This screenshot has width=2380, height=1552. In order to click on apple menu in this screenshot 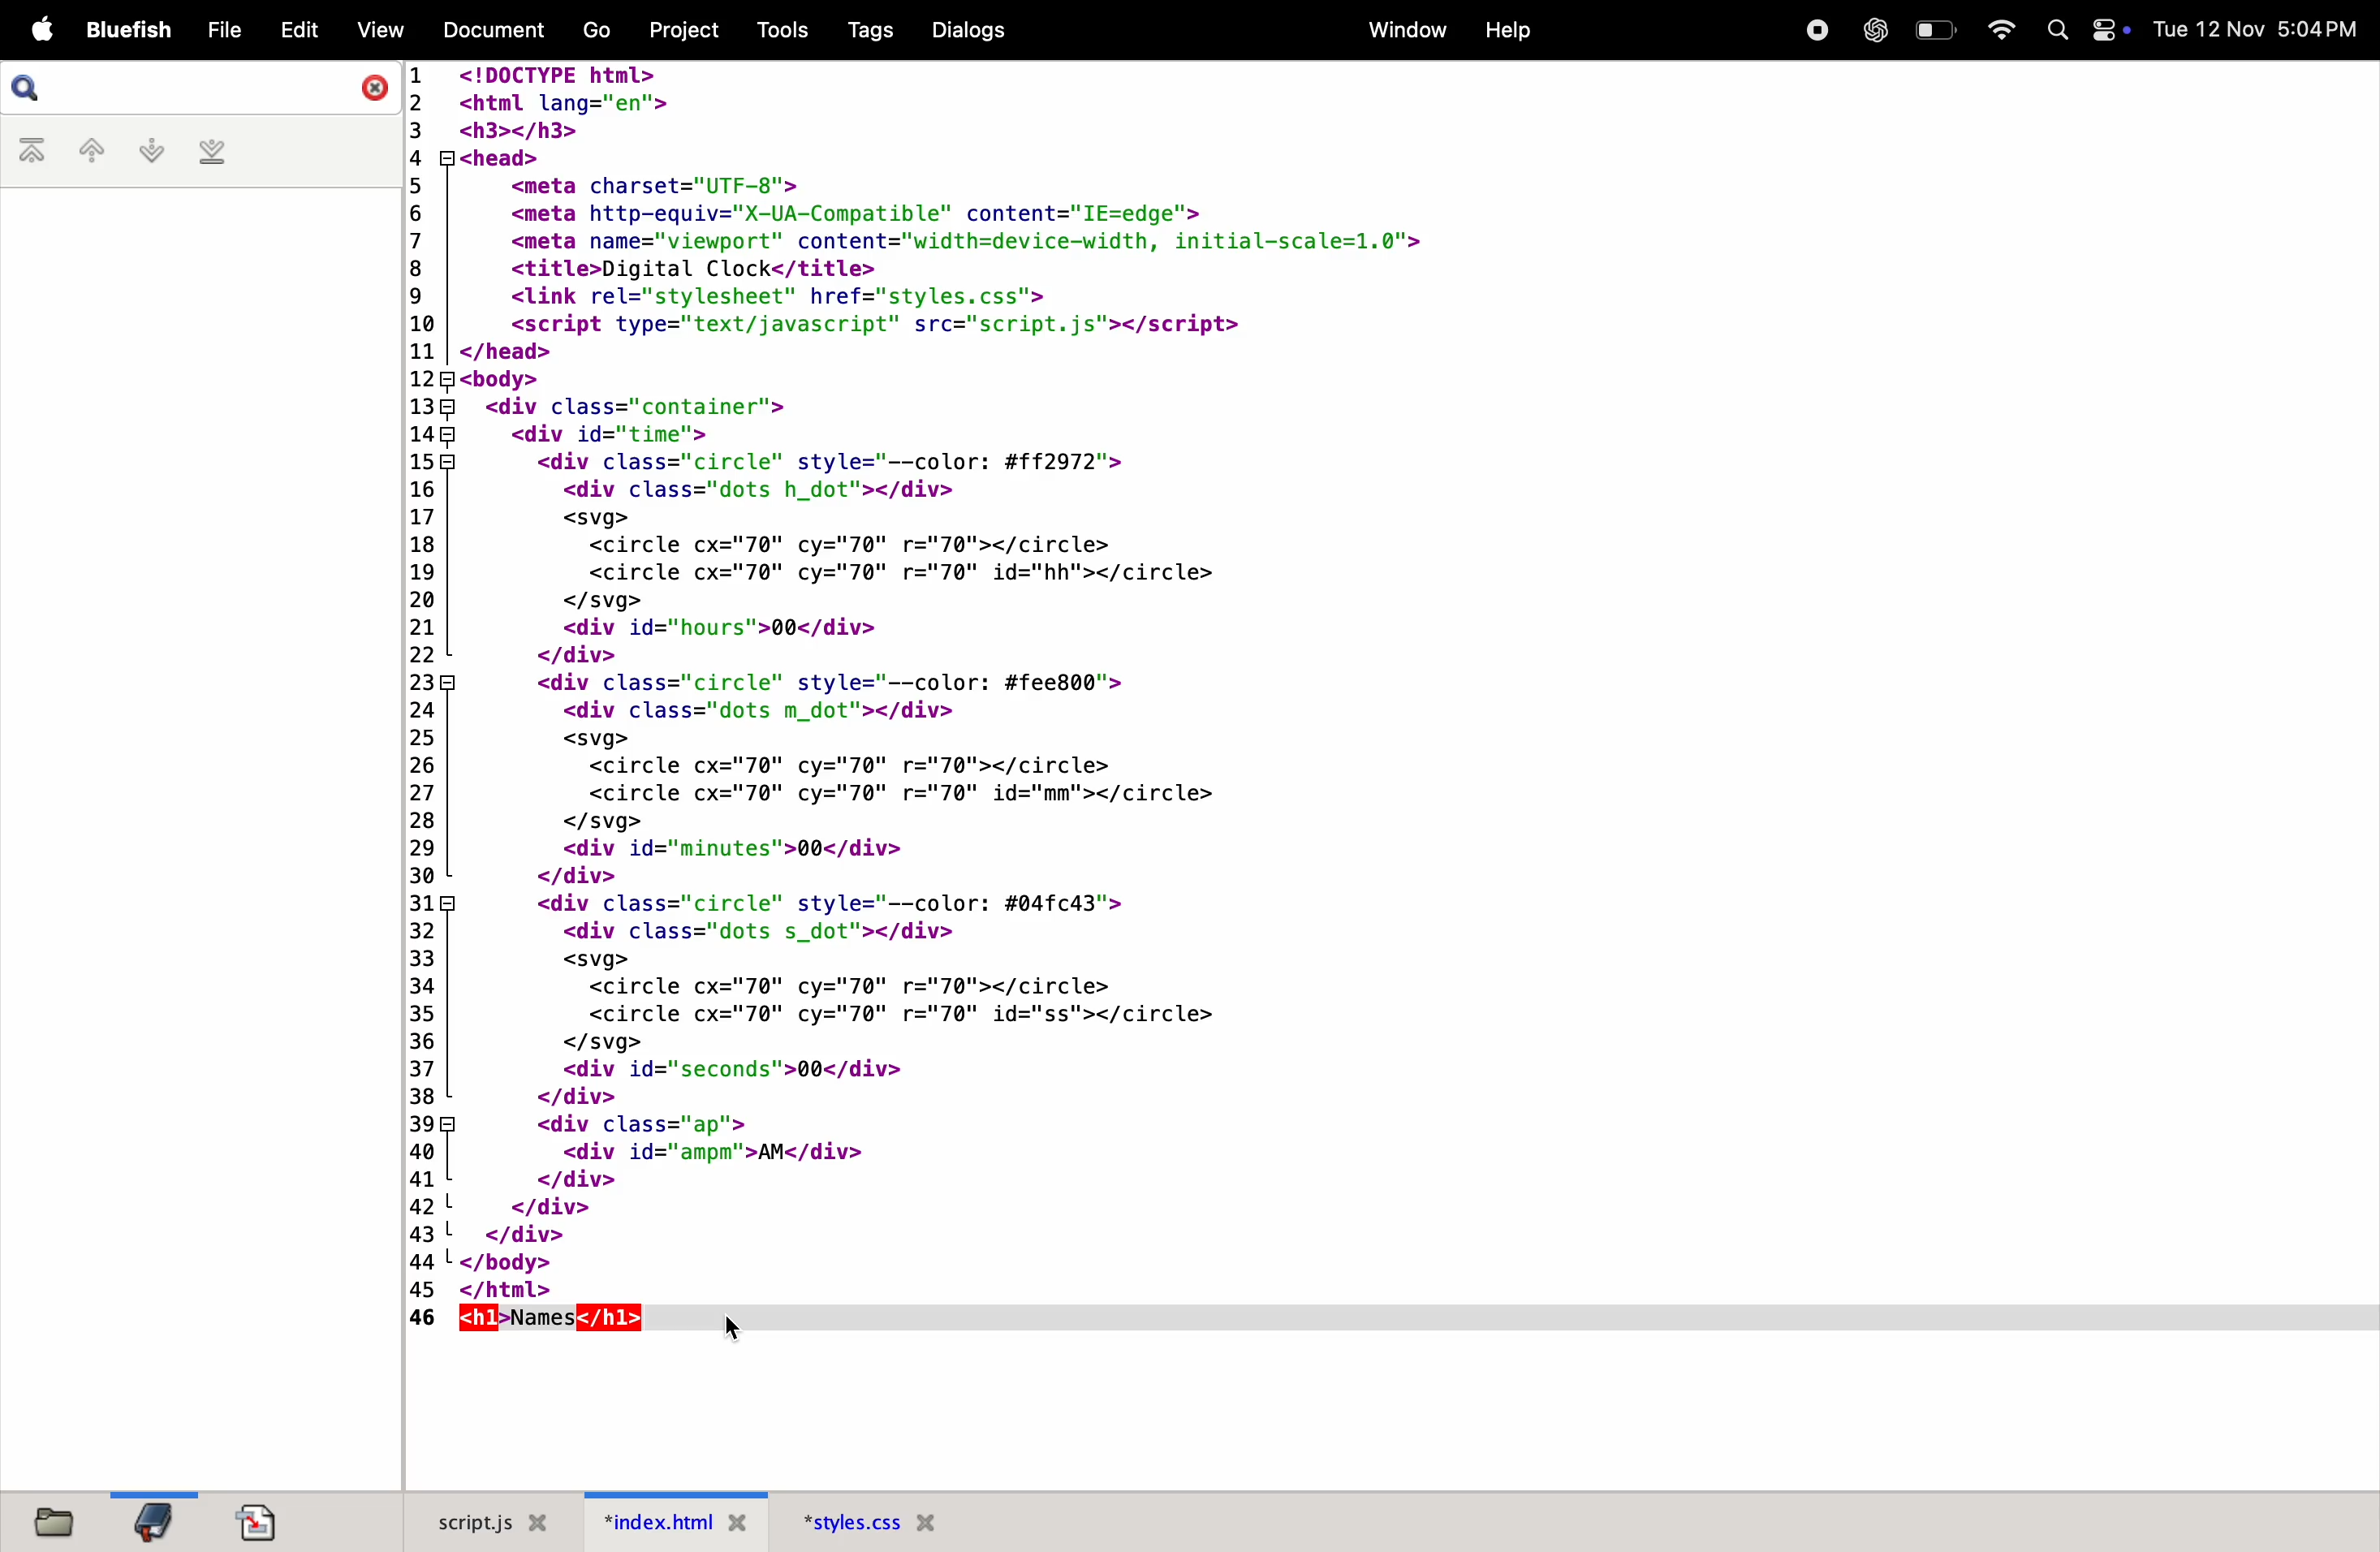, I will do `click(41, 31)`.